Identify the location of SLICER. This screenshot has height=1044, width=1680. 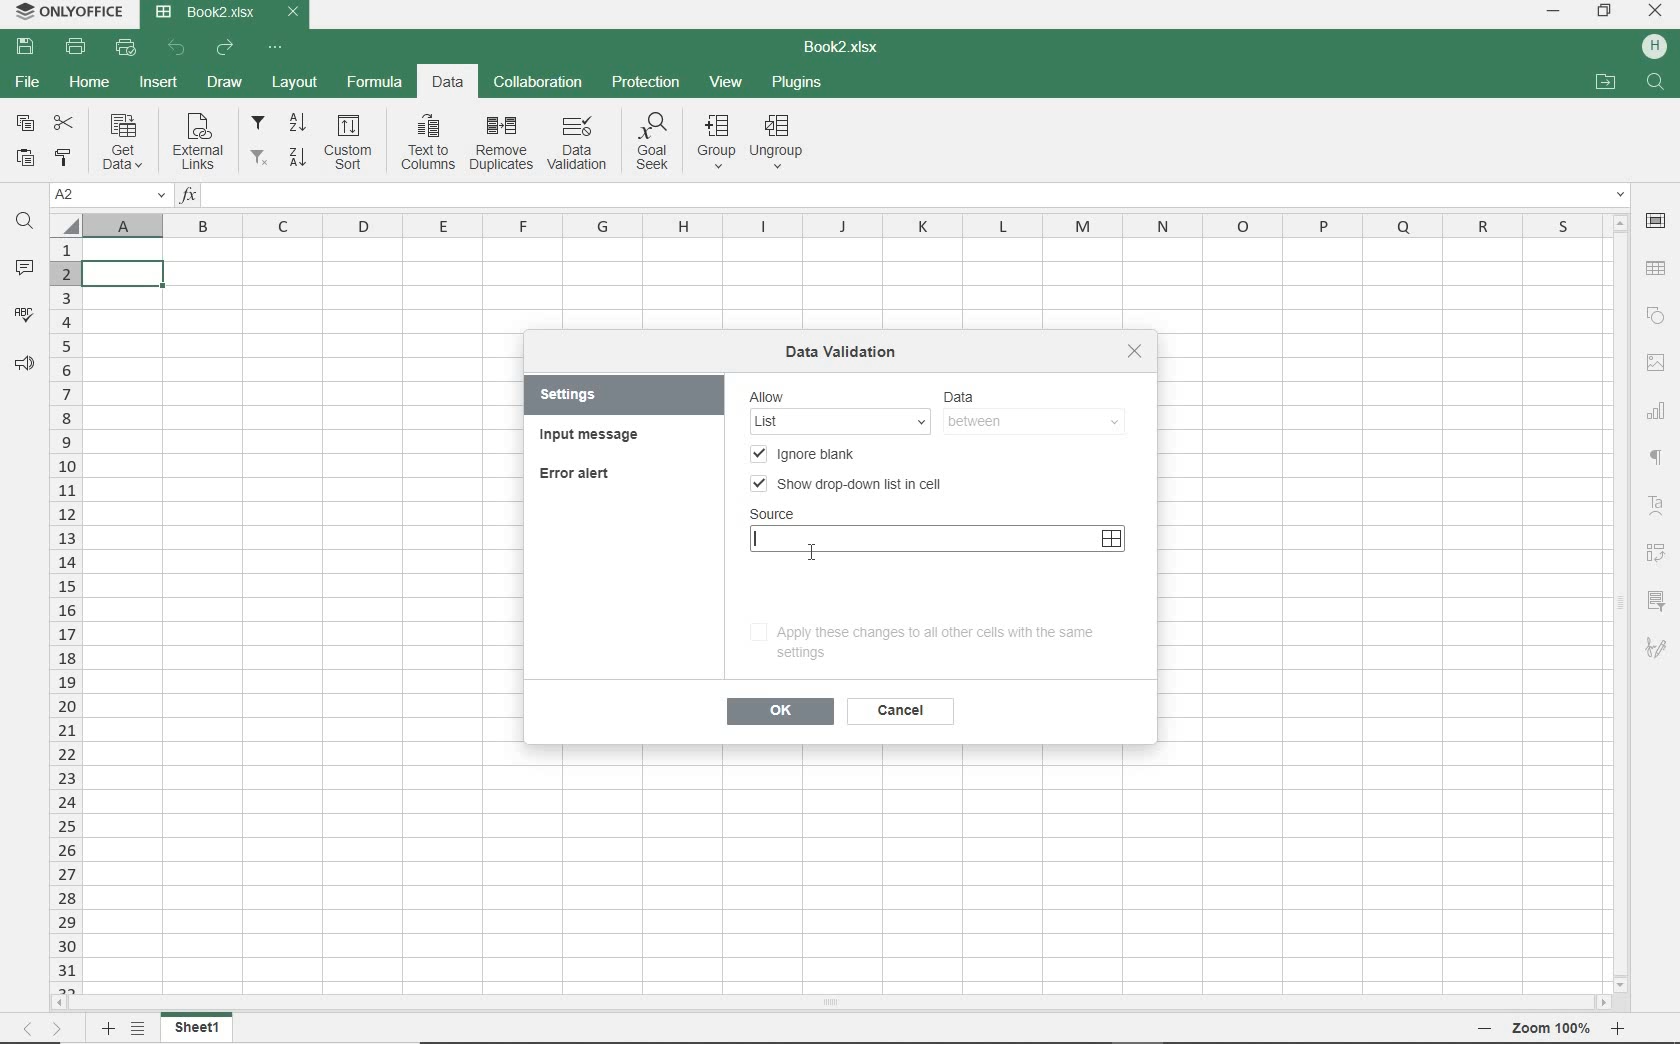
(1656, 602).